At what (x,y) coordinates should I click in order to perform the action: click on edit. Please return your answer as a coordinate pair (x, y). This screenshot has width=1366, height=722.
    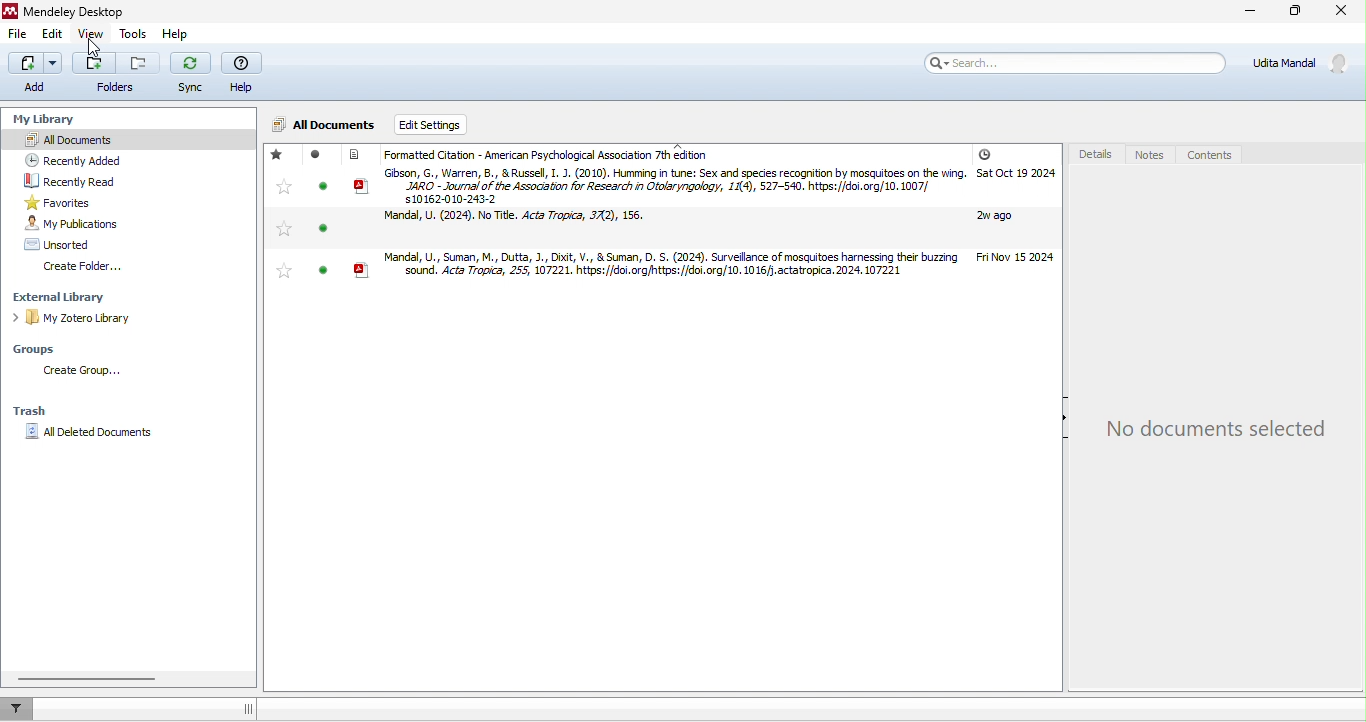
    Looking at the image, I should click on (53, 34).